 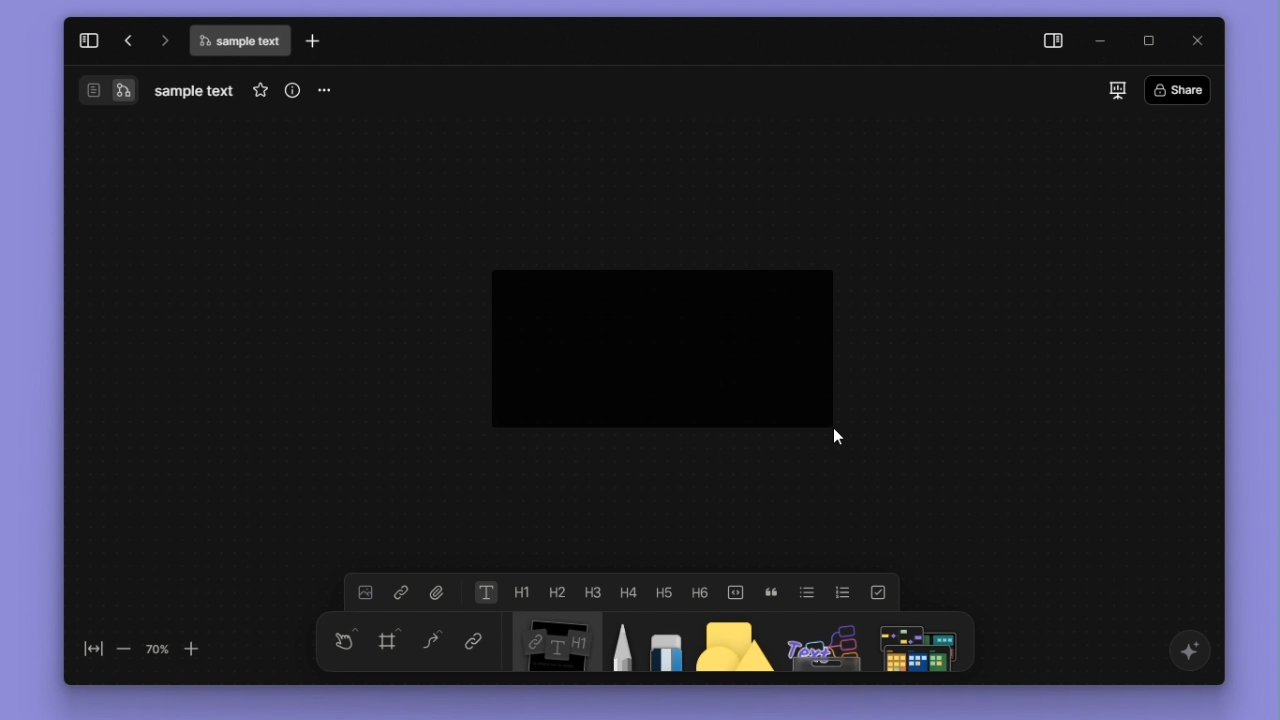 What do you see at coordinates (876, 591) in the screenshot?
I see `to do list` at bounding box center [876, 591].